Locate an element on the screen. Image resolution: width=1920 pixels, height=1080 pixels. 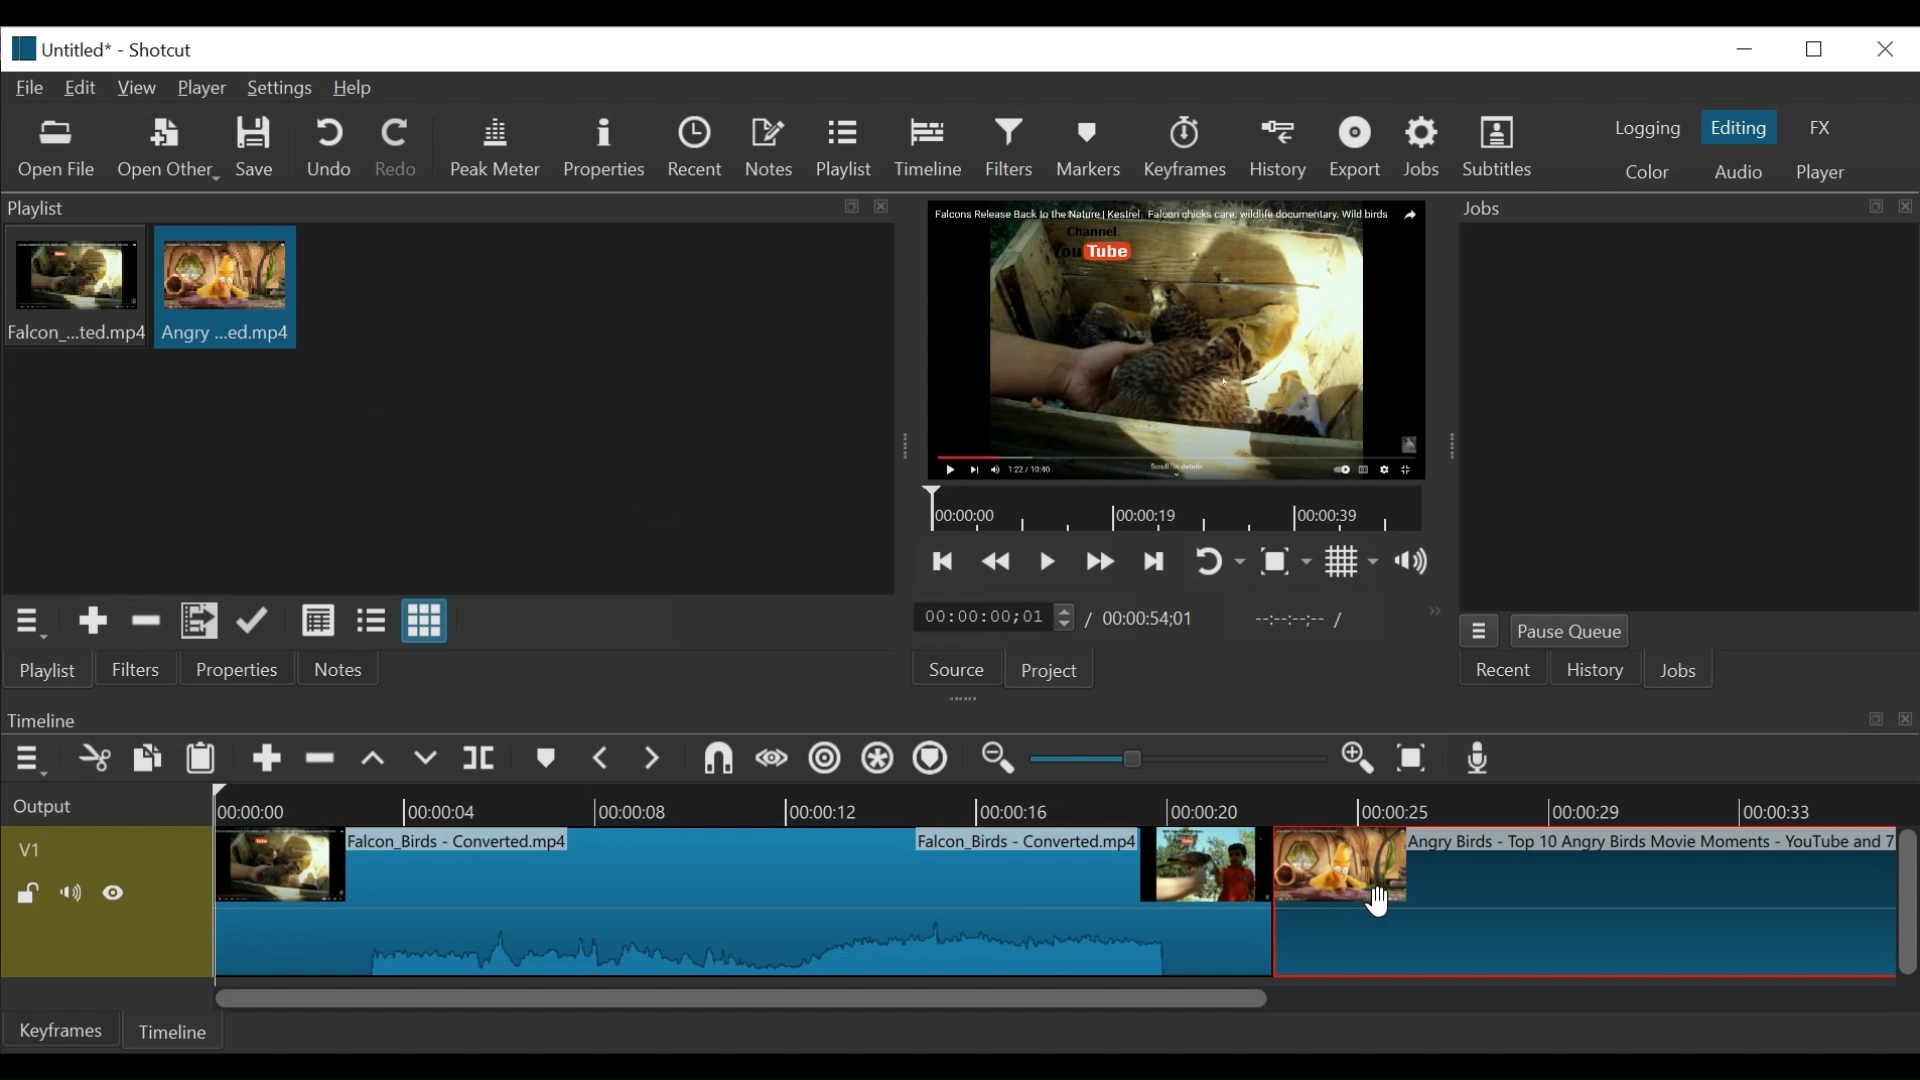
Filters is located at coordinates (1015, 148).